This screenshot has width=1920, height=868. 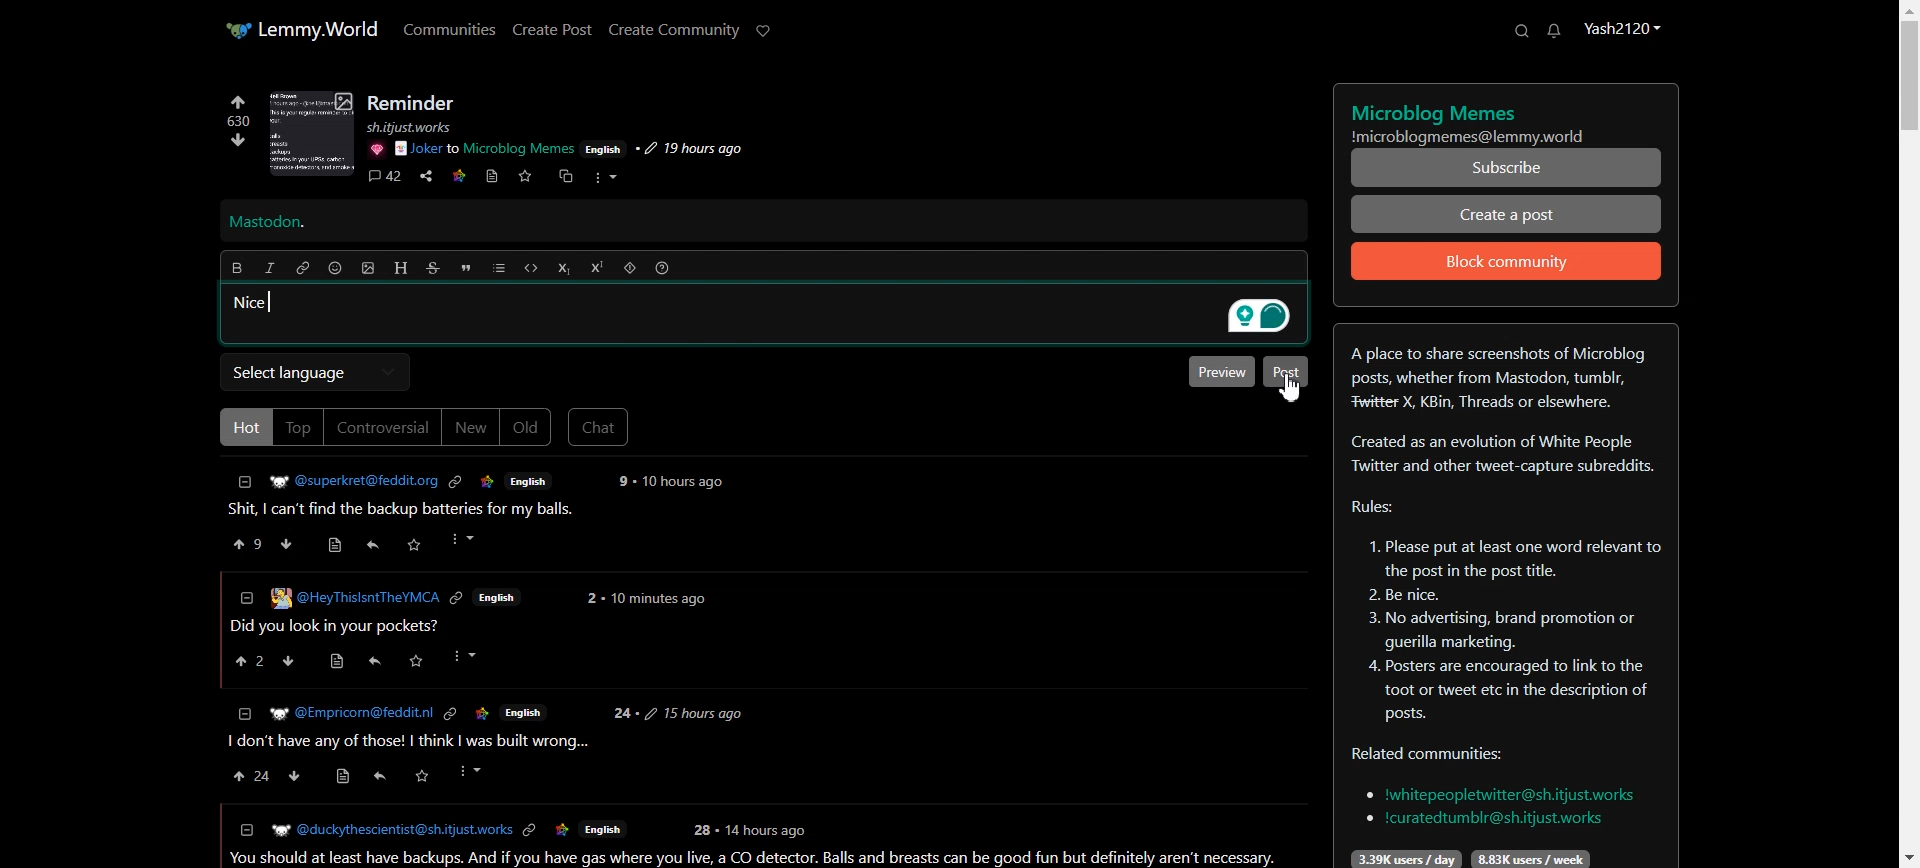 I want to click on Post, so click(x=1286, y=372).